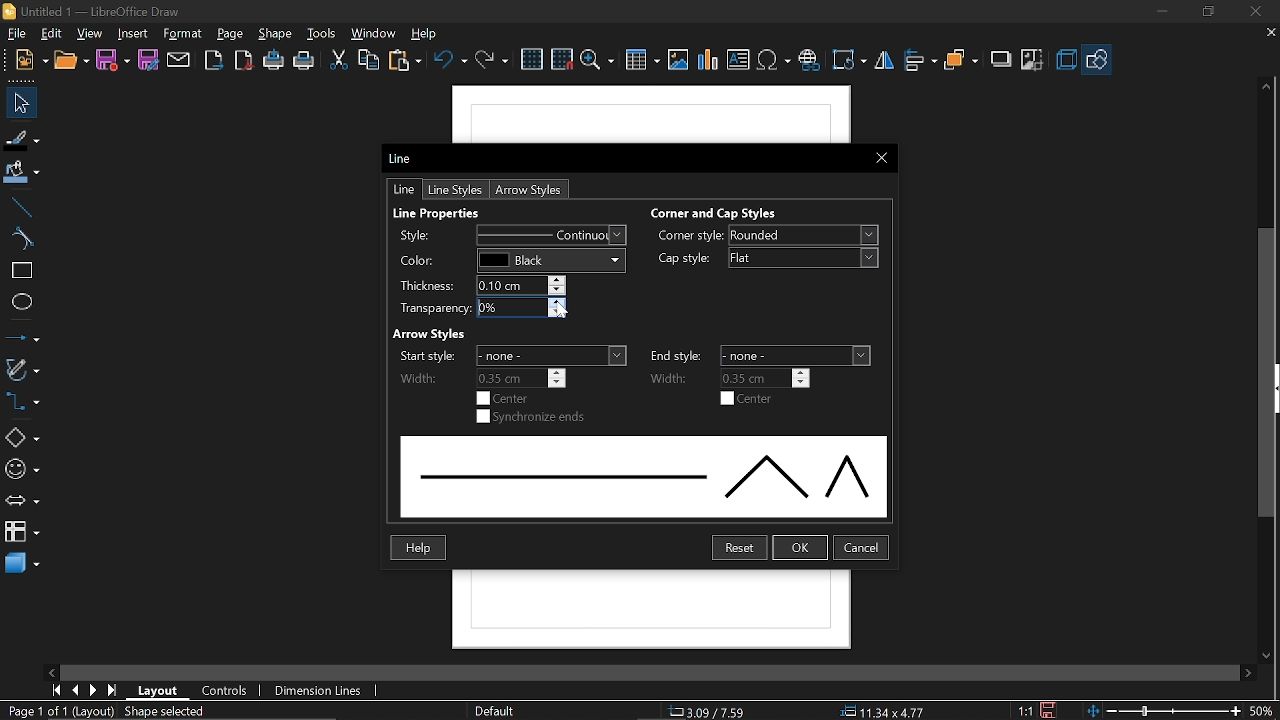  What do you see at coordinates (34, 710) in the screenshot?
I see `Current page (Page 1 of 1)` at bounding box center [34, 710].